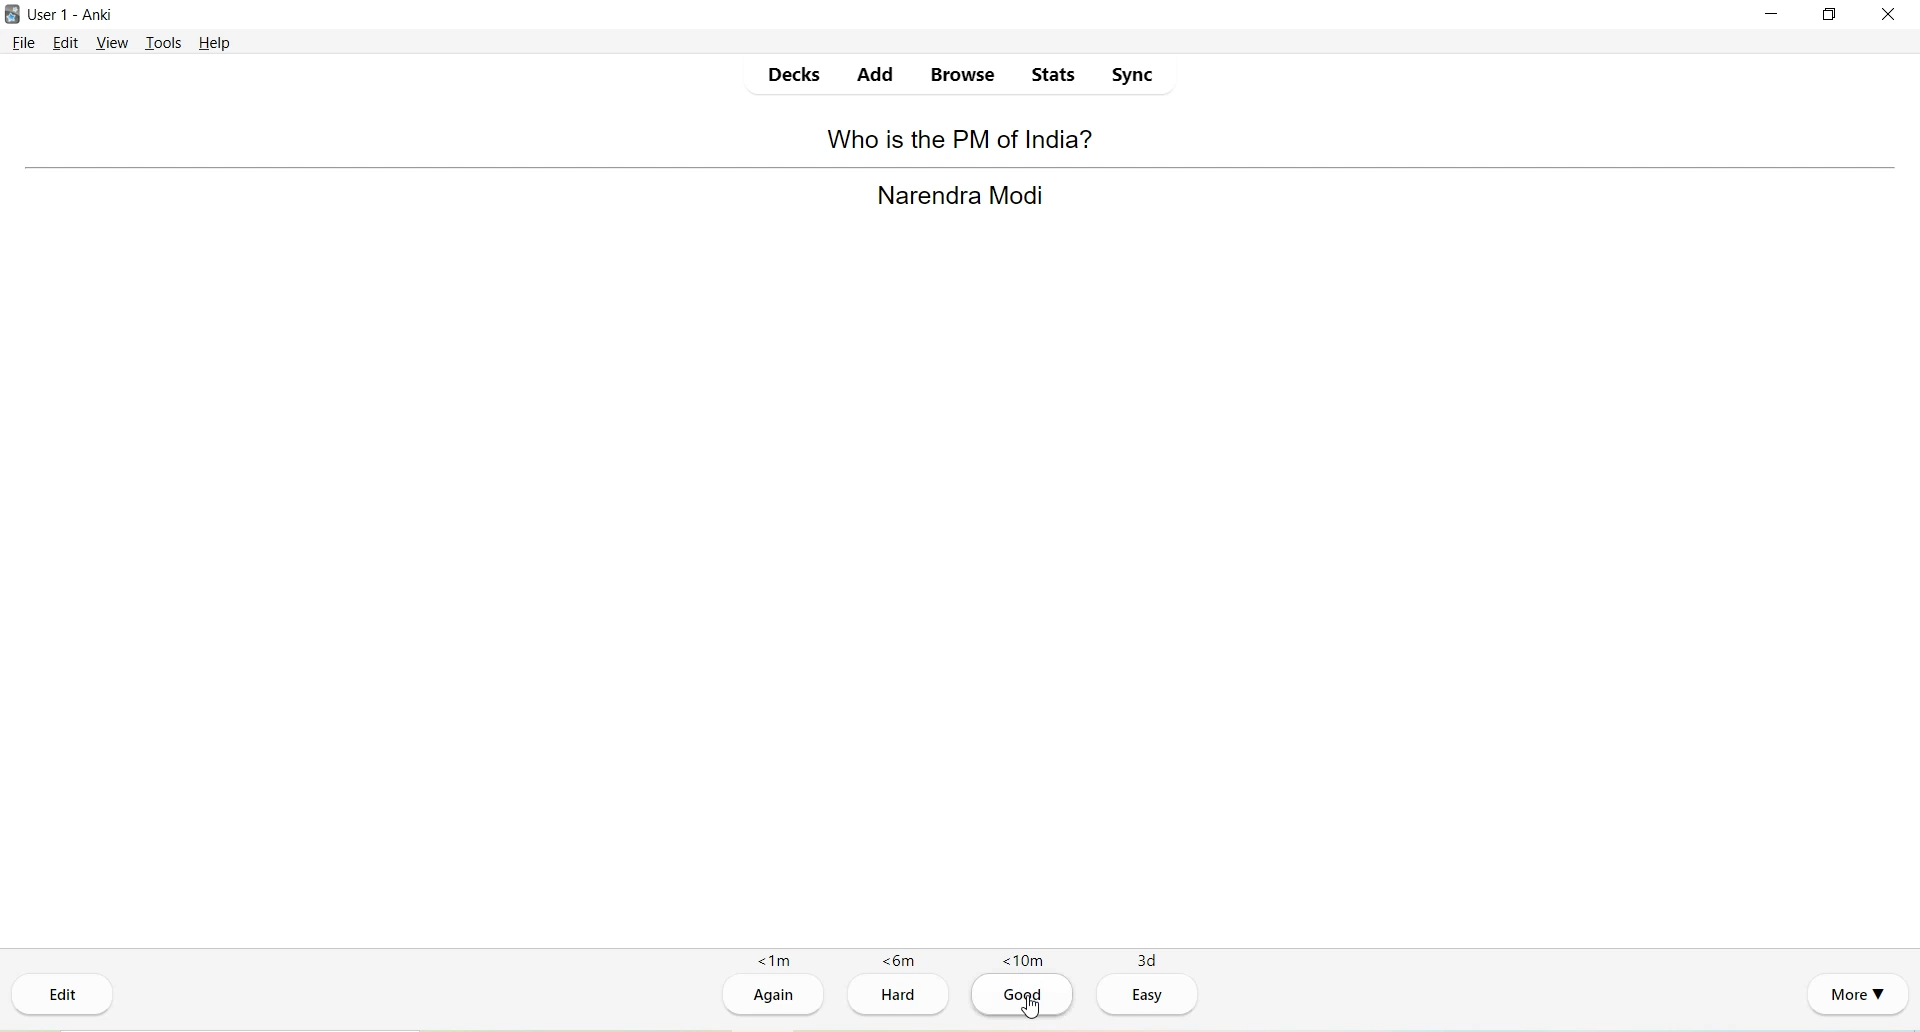 The width and height of the screenshot is (1920, 1032). Describe the element at coordinates (216, 44) in the screenshot. I see `Help` at that location.